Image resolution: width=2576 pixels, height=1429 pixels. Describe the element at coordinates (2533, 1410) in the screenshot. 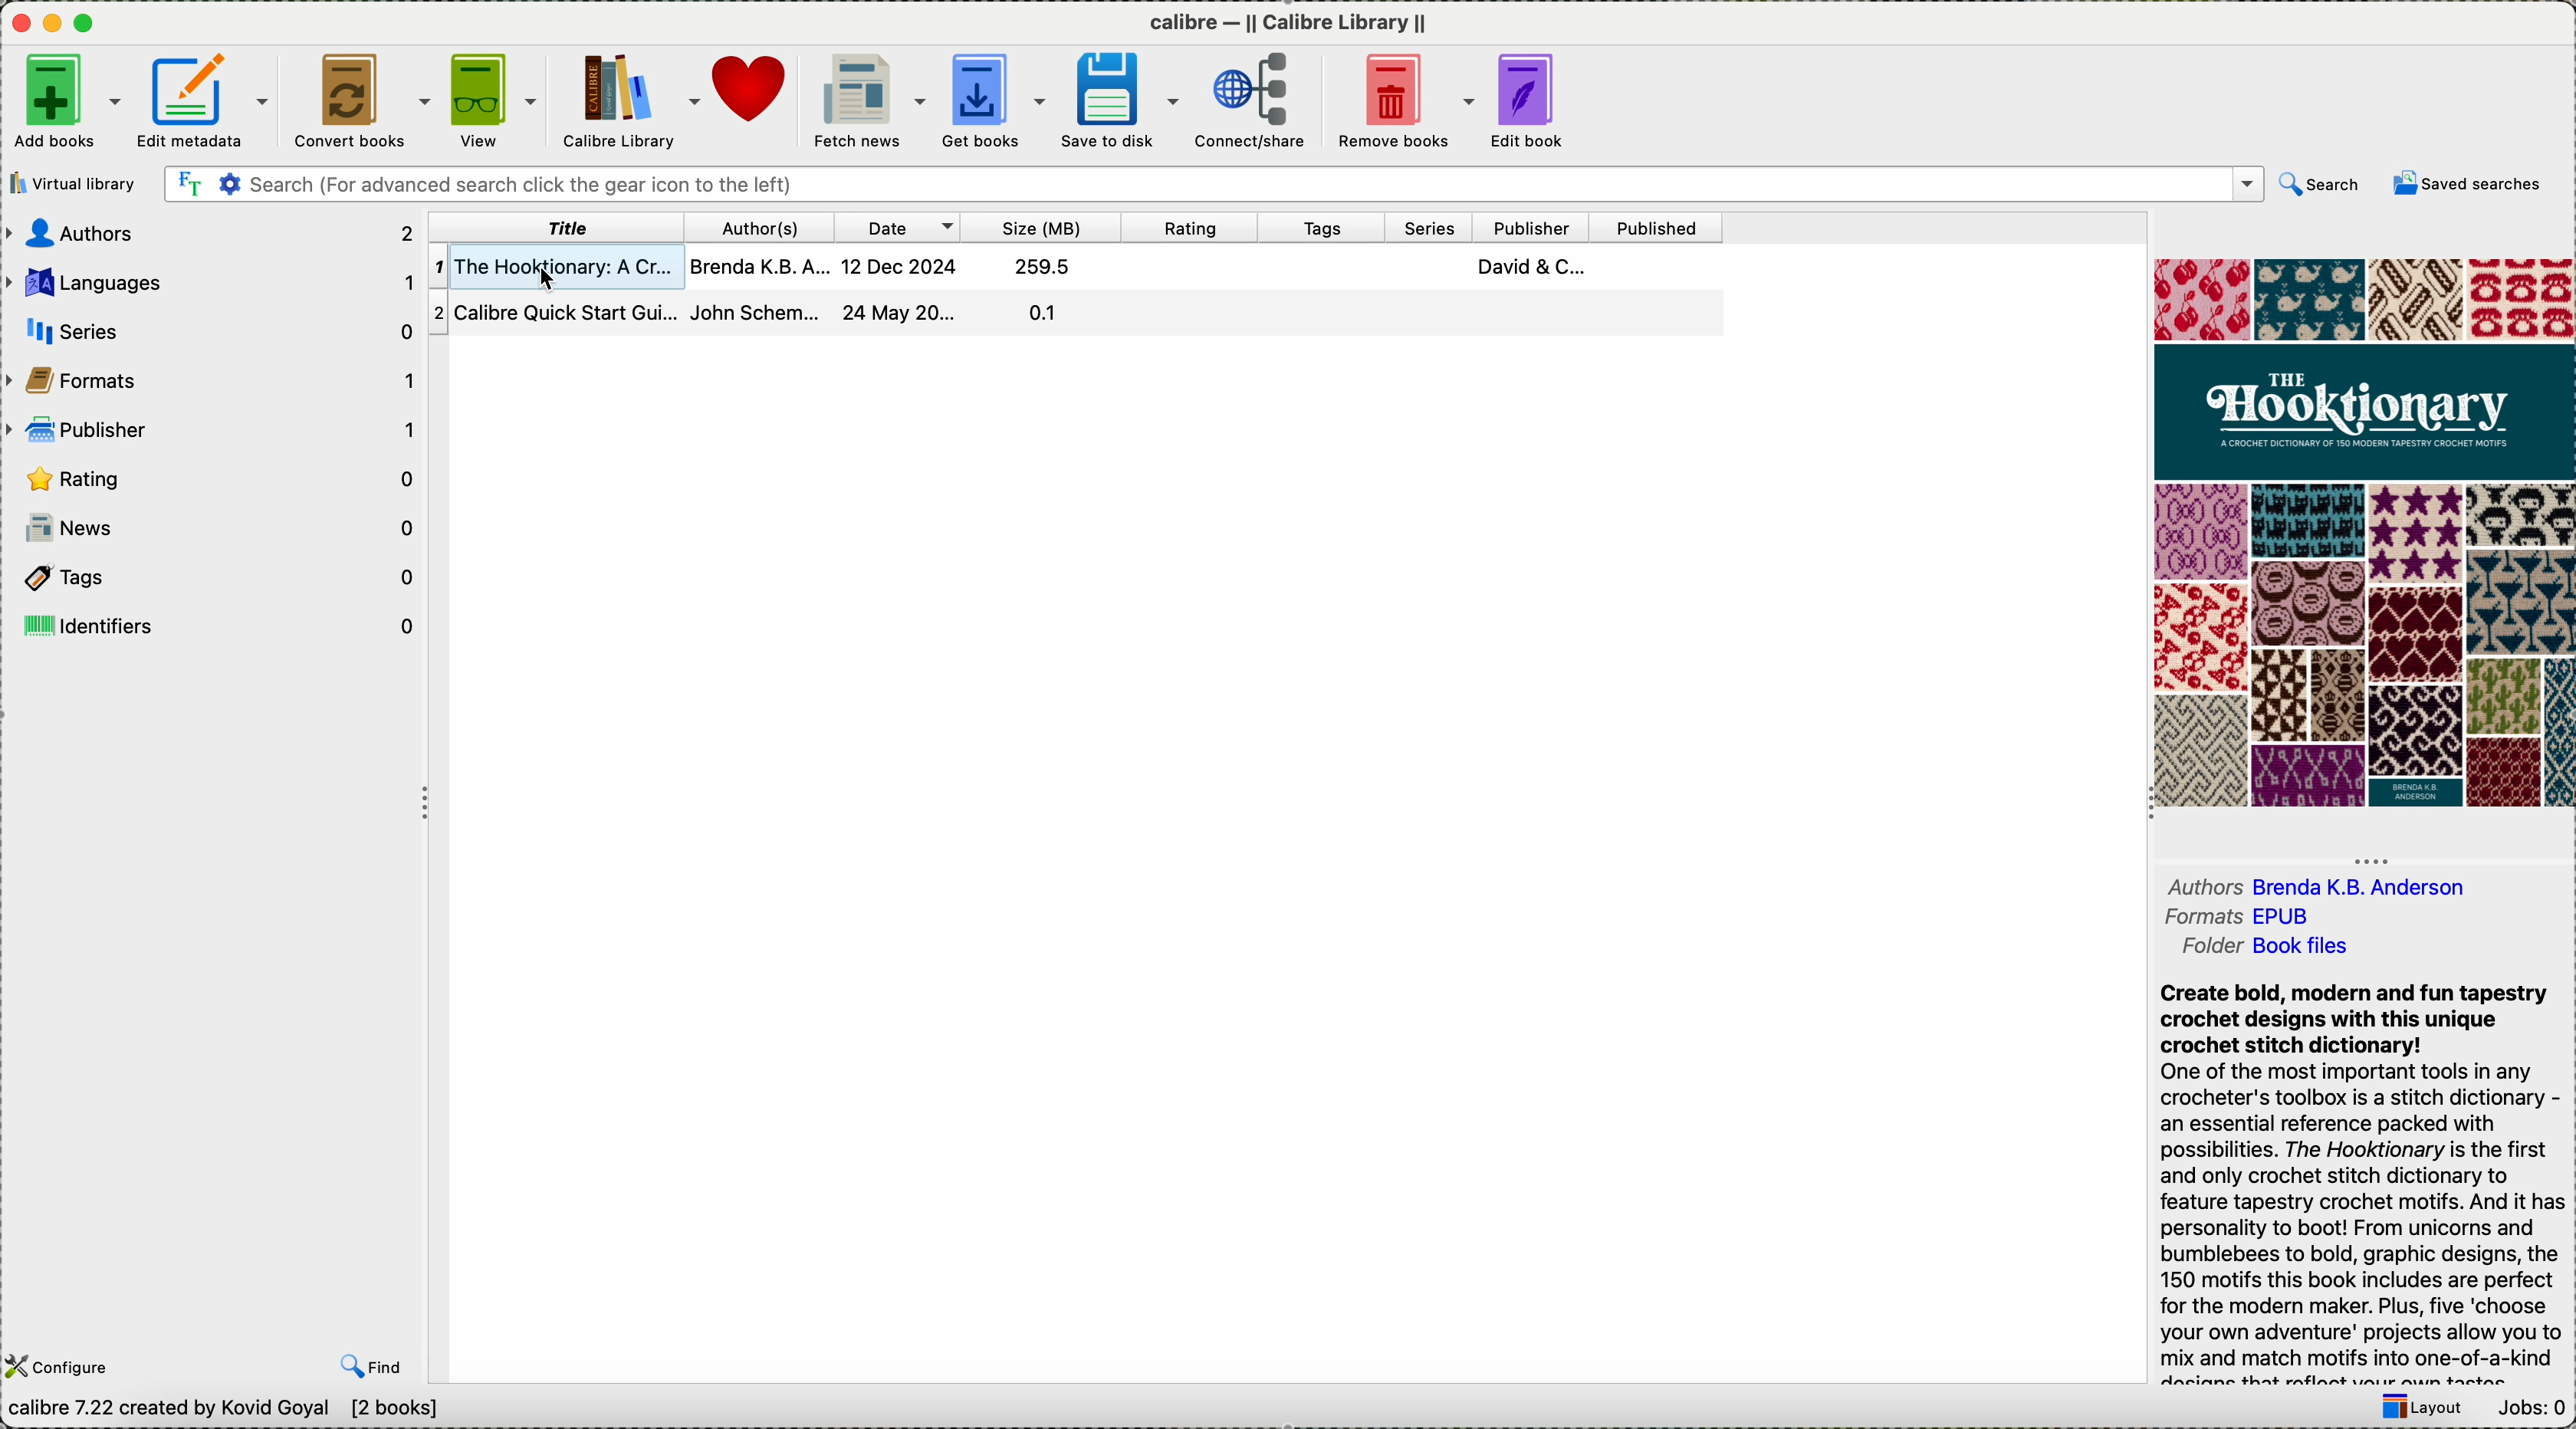

I see `Jobs: 0` at that location.